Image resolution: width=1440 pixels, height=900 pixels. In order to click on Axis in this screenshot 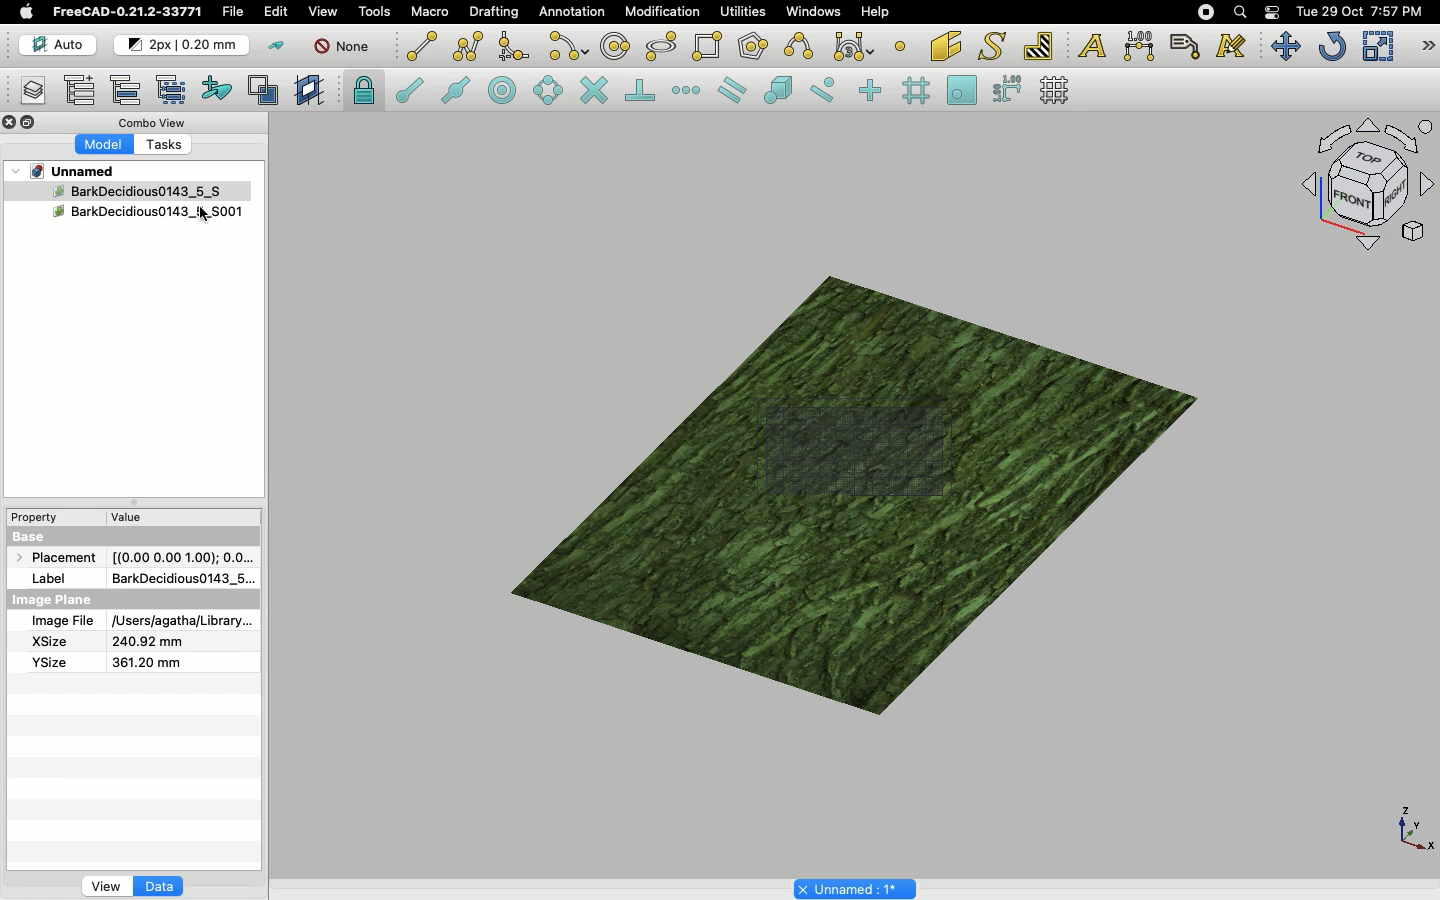, I will do `click(1411, 827)`.